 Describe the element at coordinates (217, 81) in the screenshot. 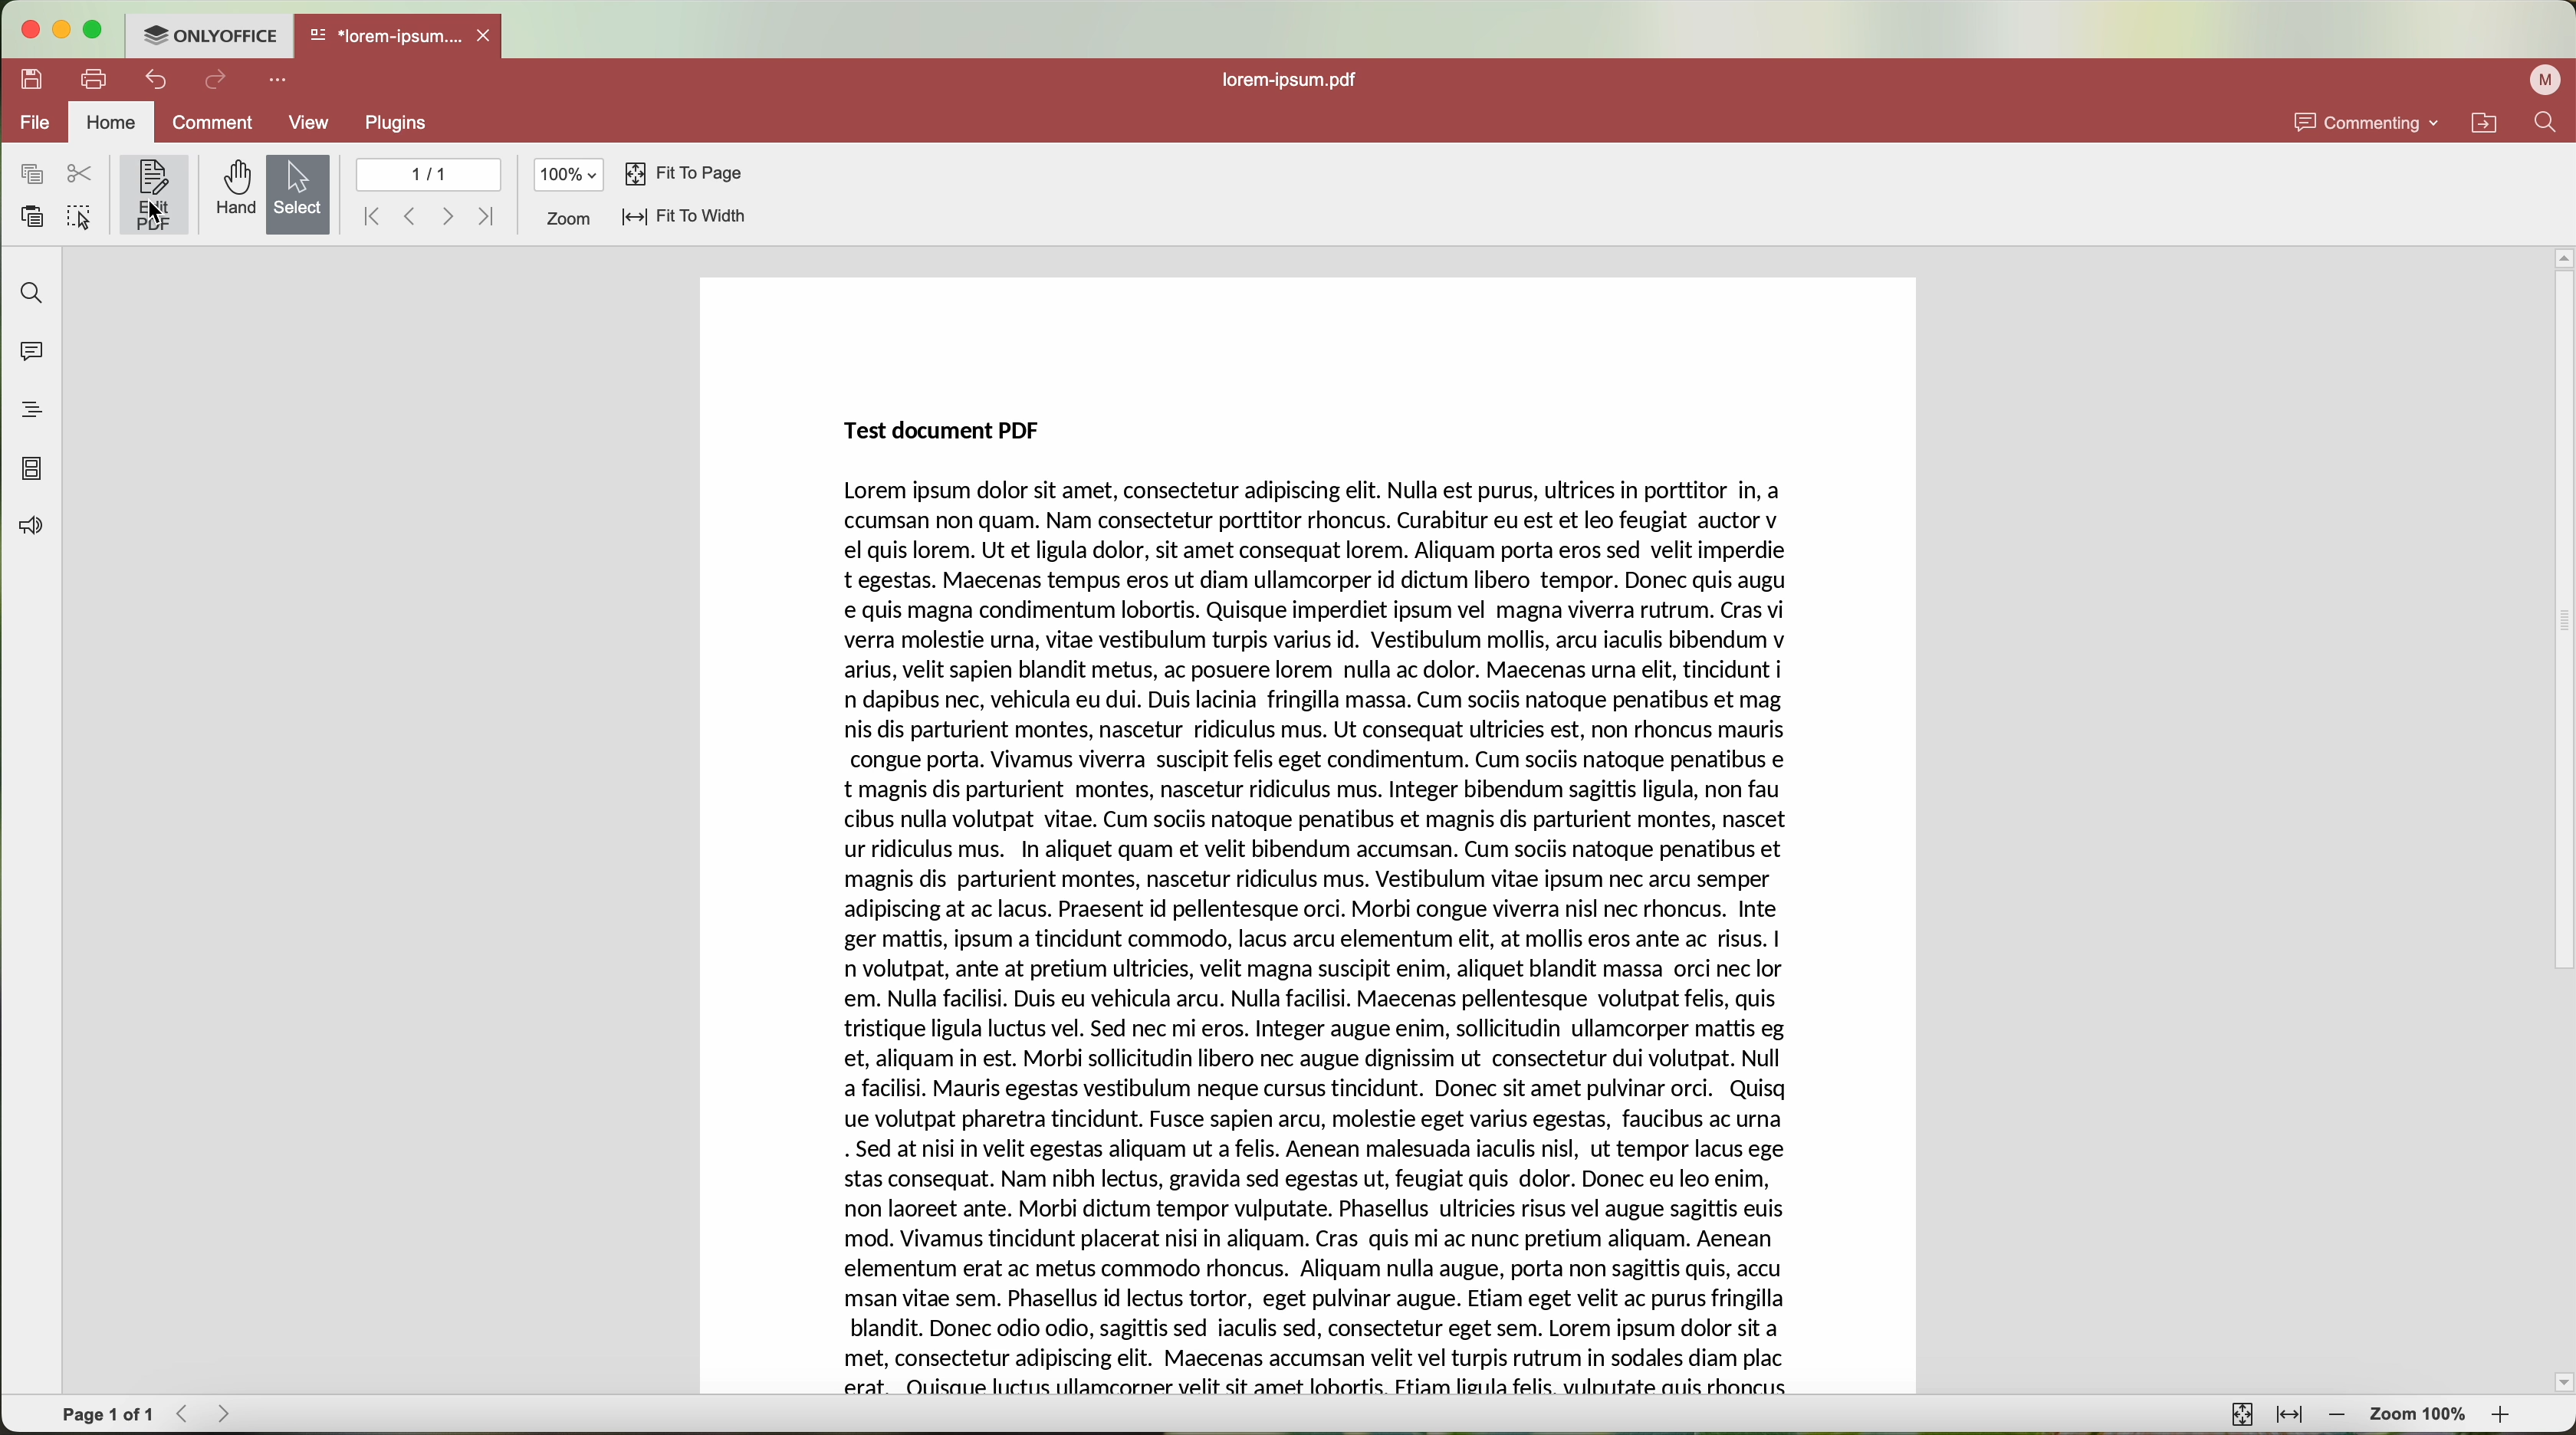

I see `redo` at that location.